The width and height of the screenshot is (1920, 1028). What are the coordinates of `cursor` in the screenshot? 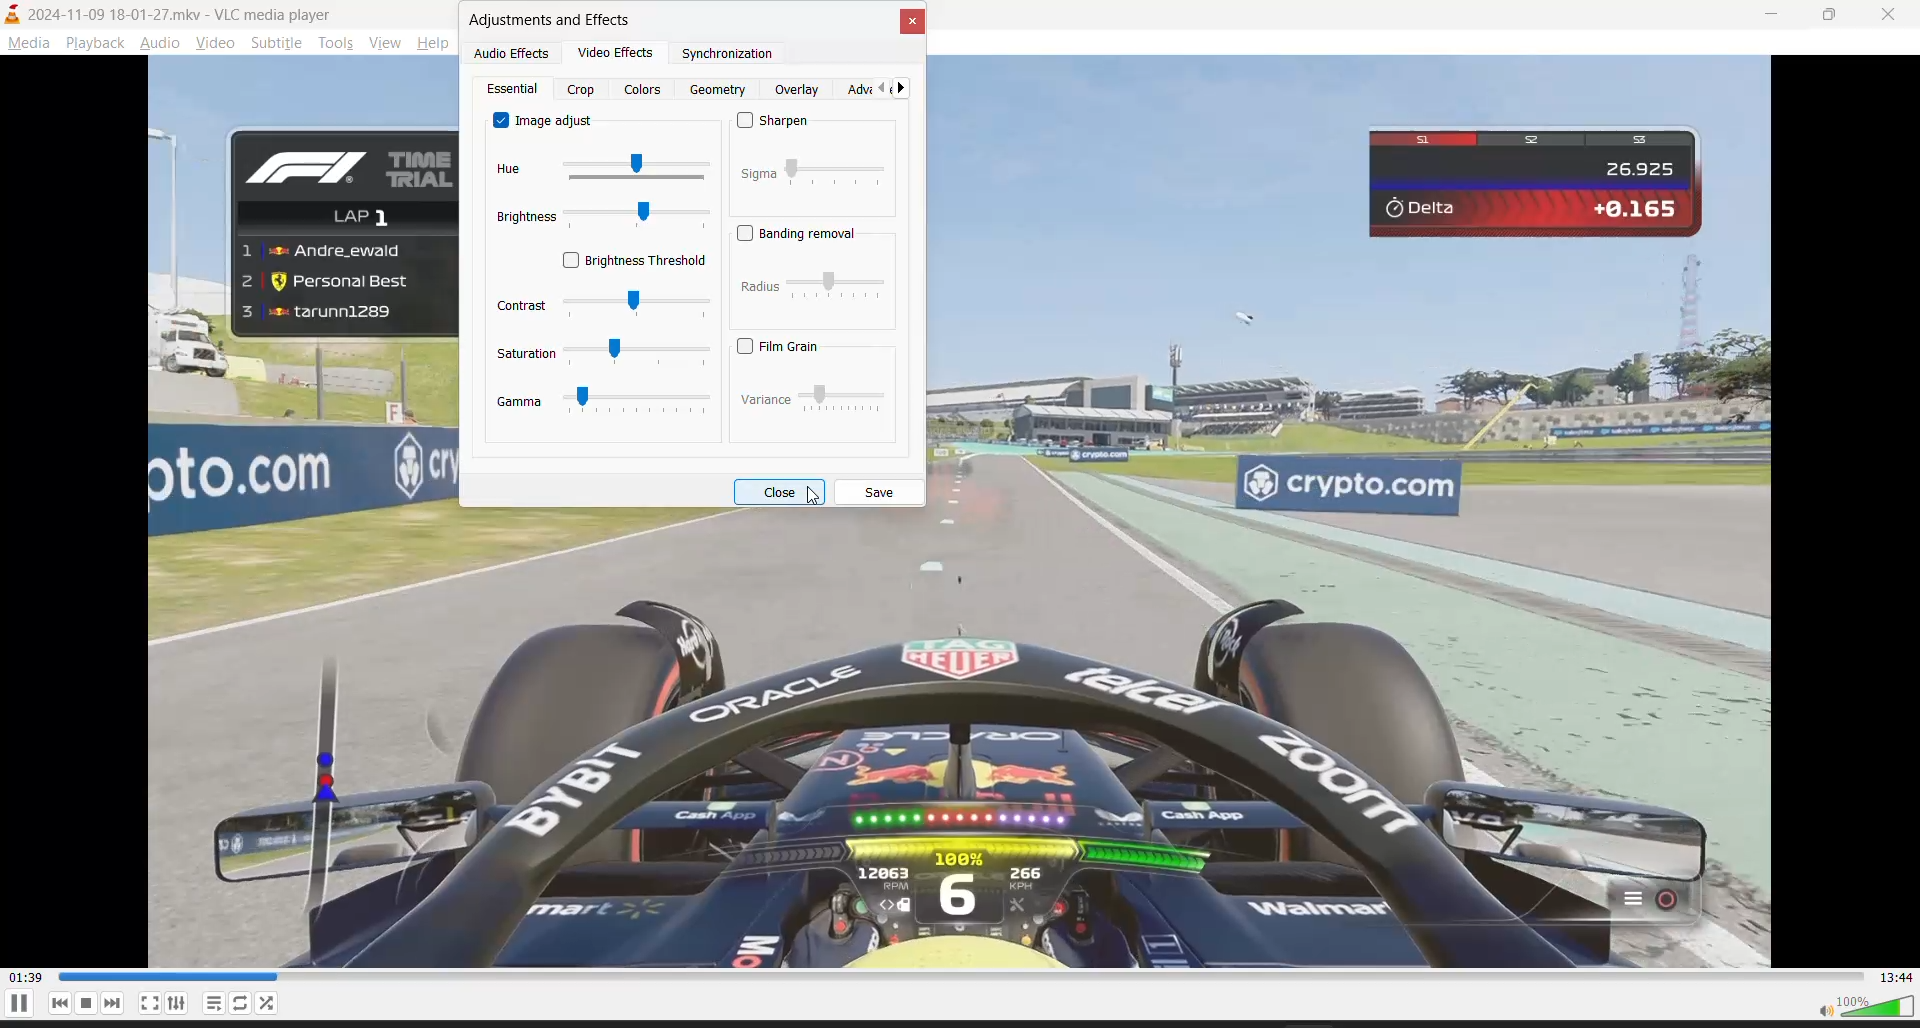 It's located at (815, 498).